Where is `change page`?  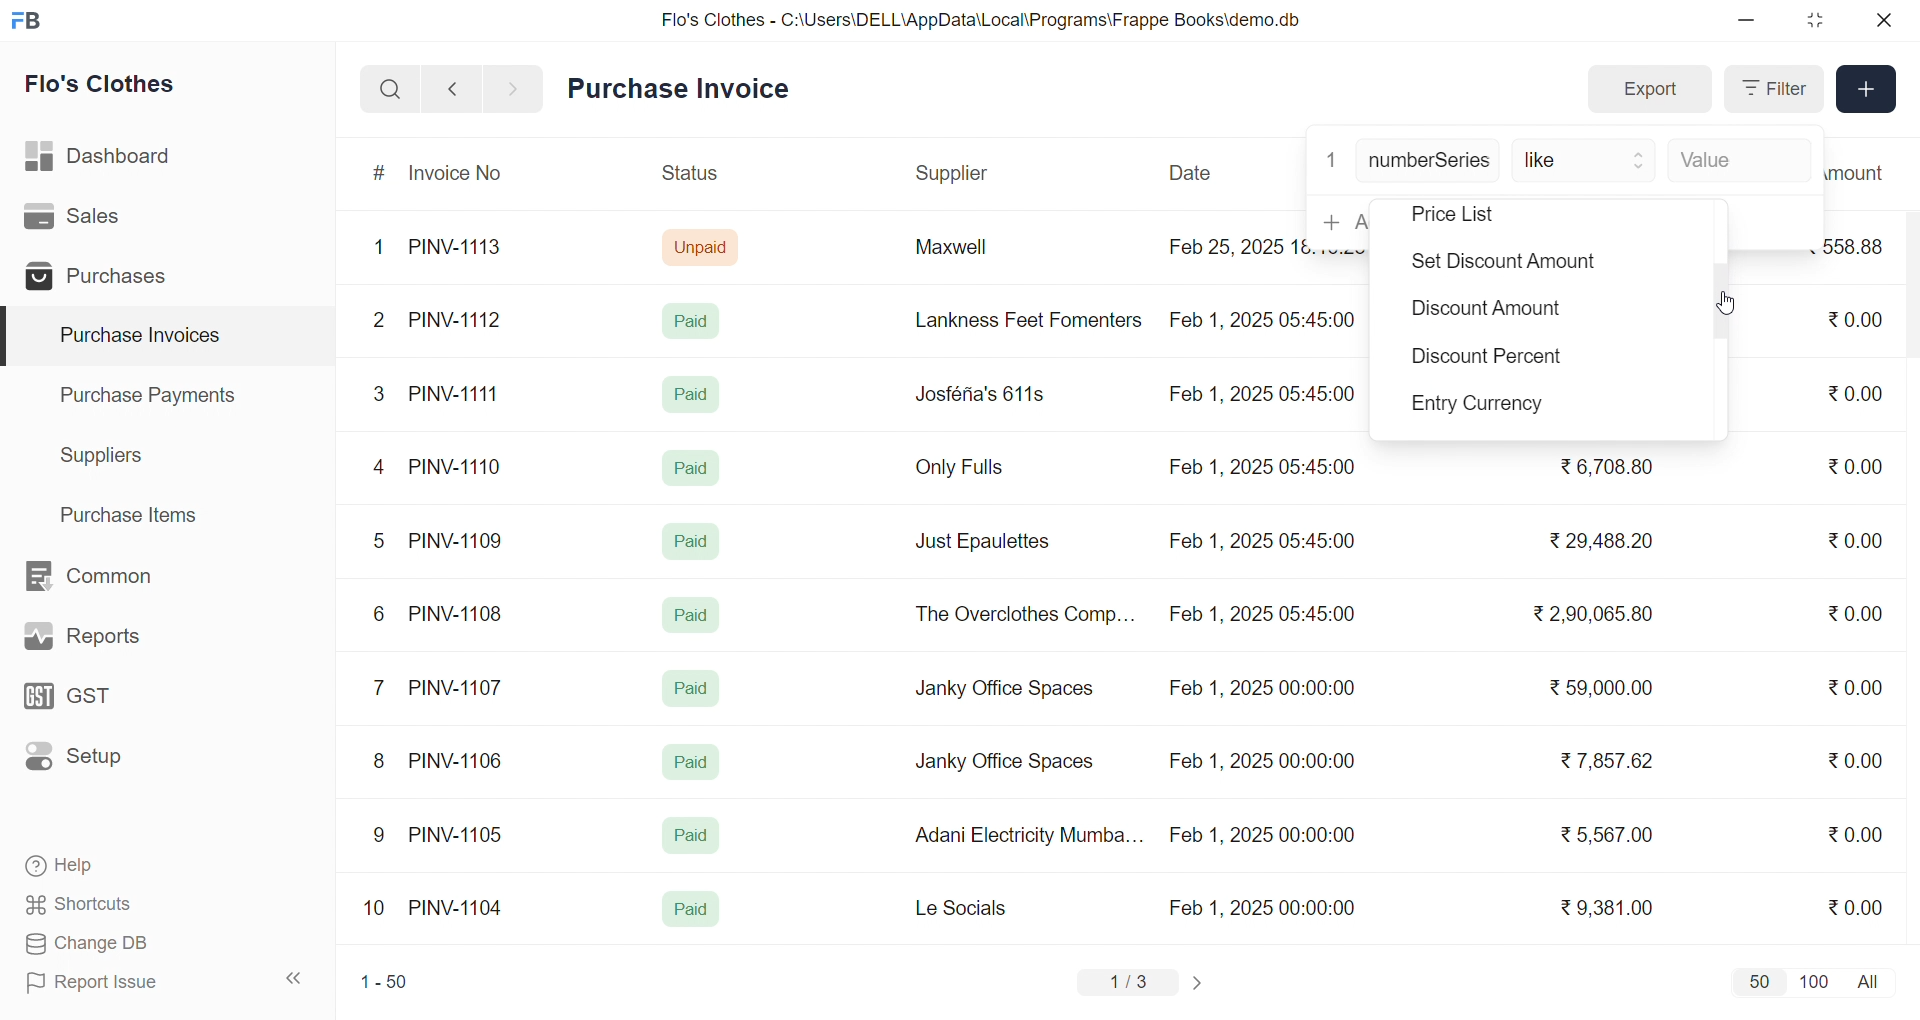
change page is located at coordinates (1200, 982).